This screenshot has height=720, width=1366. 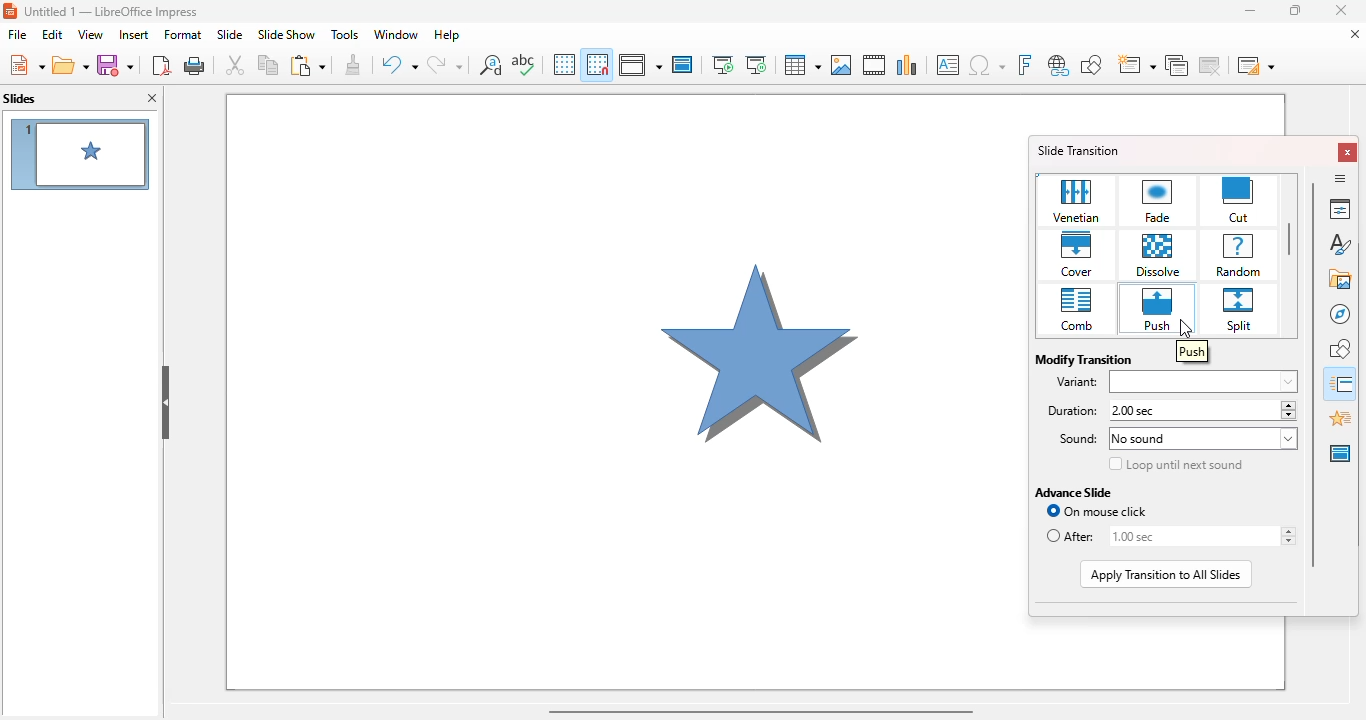 What do you see at coordinates (1077, 201) in the screenshot?
I see `venetian` at bounding box center [1077, 201].